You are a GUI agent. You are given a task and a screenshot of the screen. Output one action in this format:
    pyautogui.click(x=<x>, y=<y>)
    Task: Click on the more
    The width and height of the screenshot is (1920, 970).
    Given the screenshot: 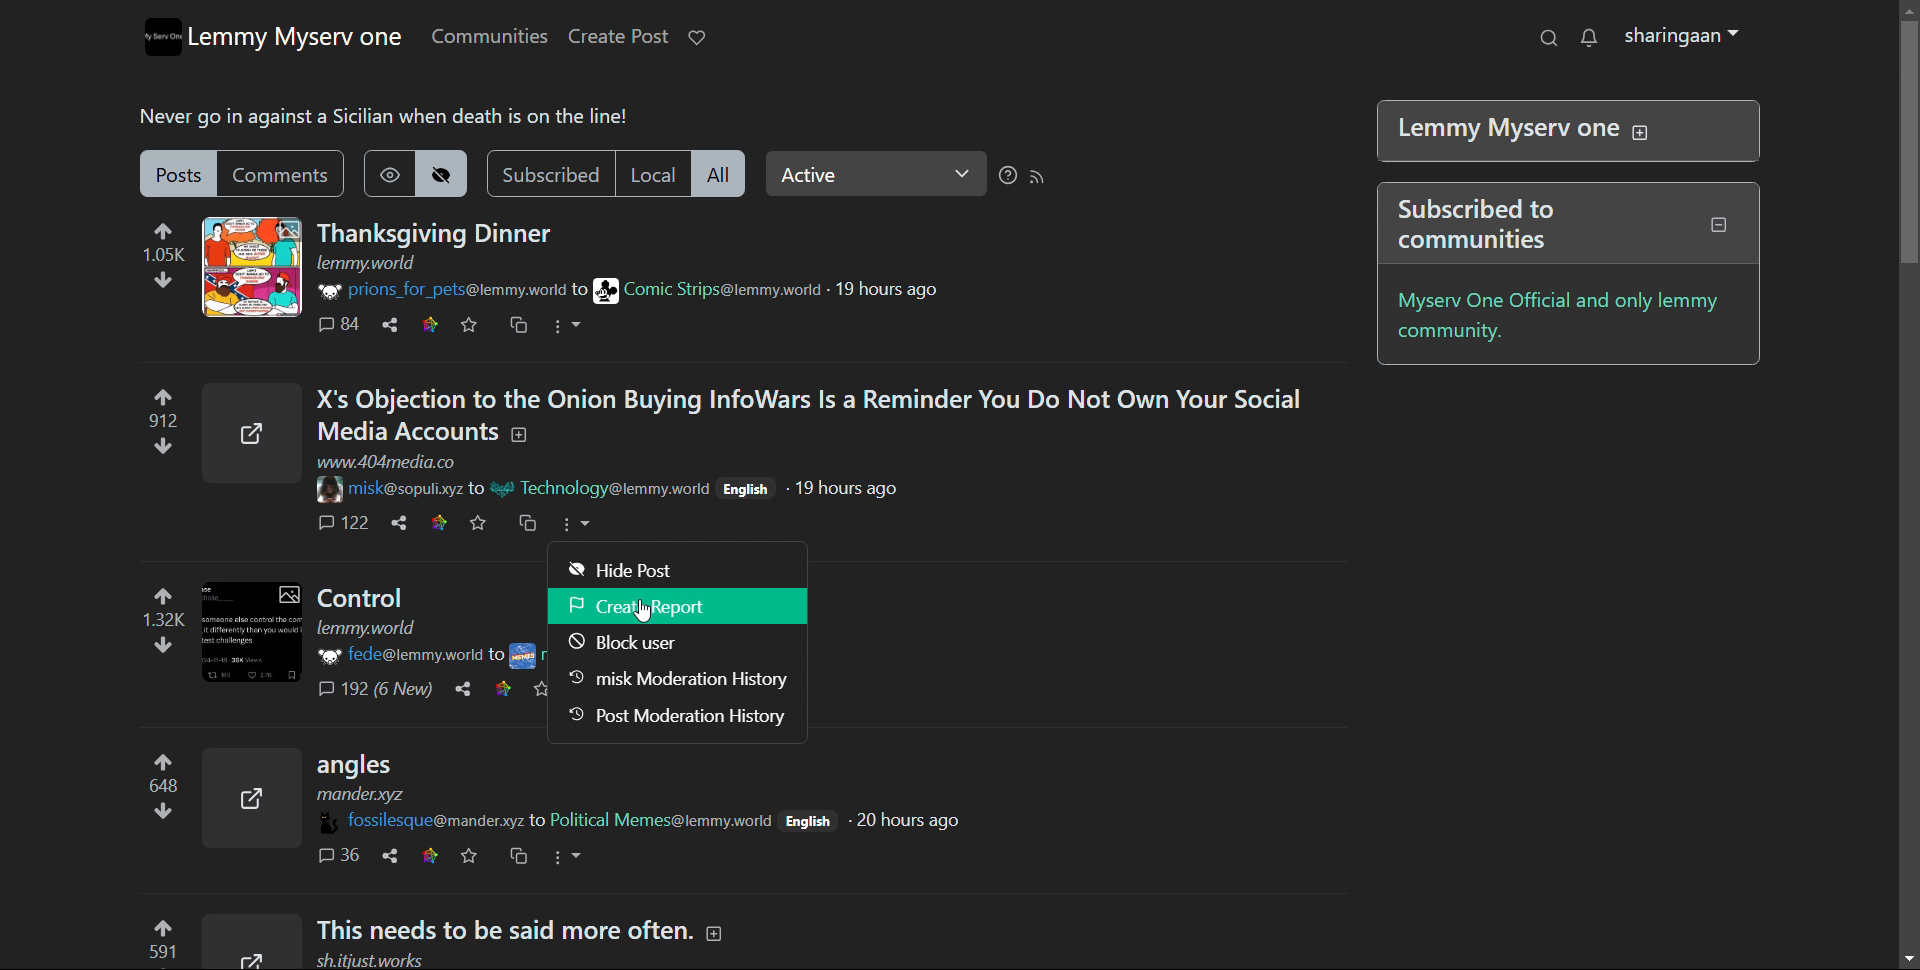 What is the action you would take?
    pyautogui.click(x=568, y=854)
    